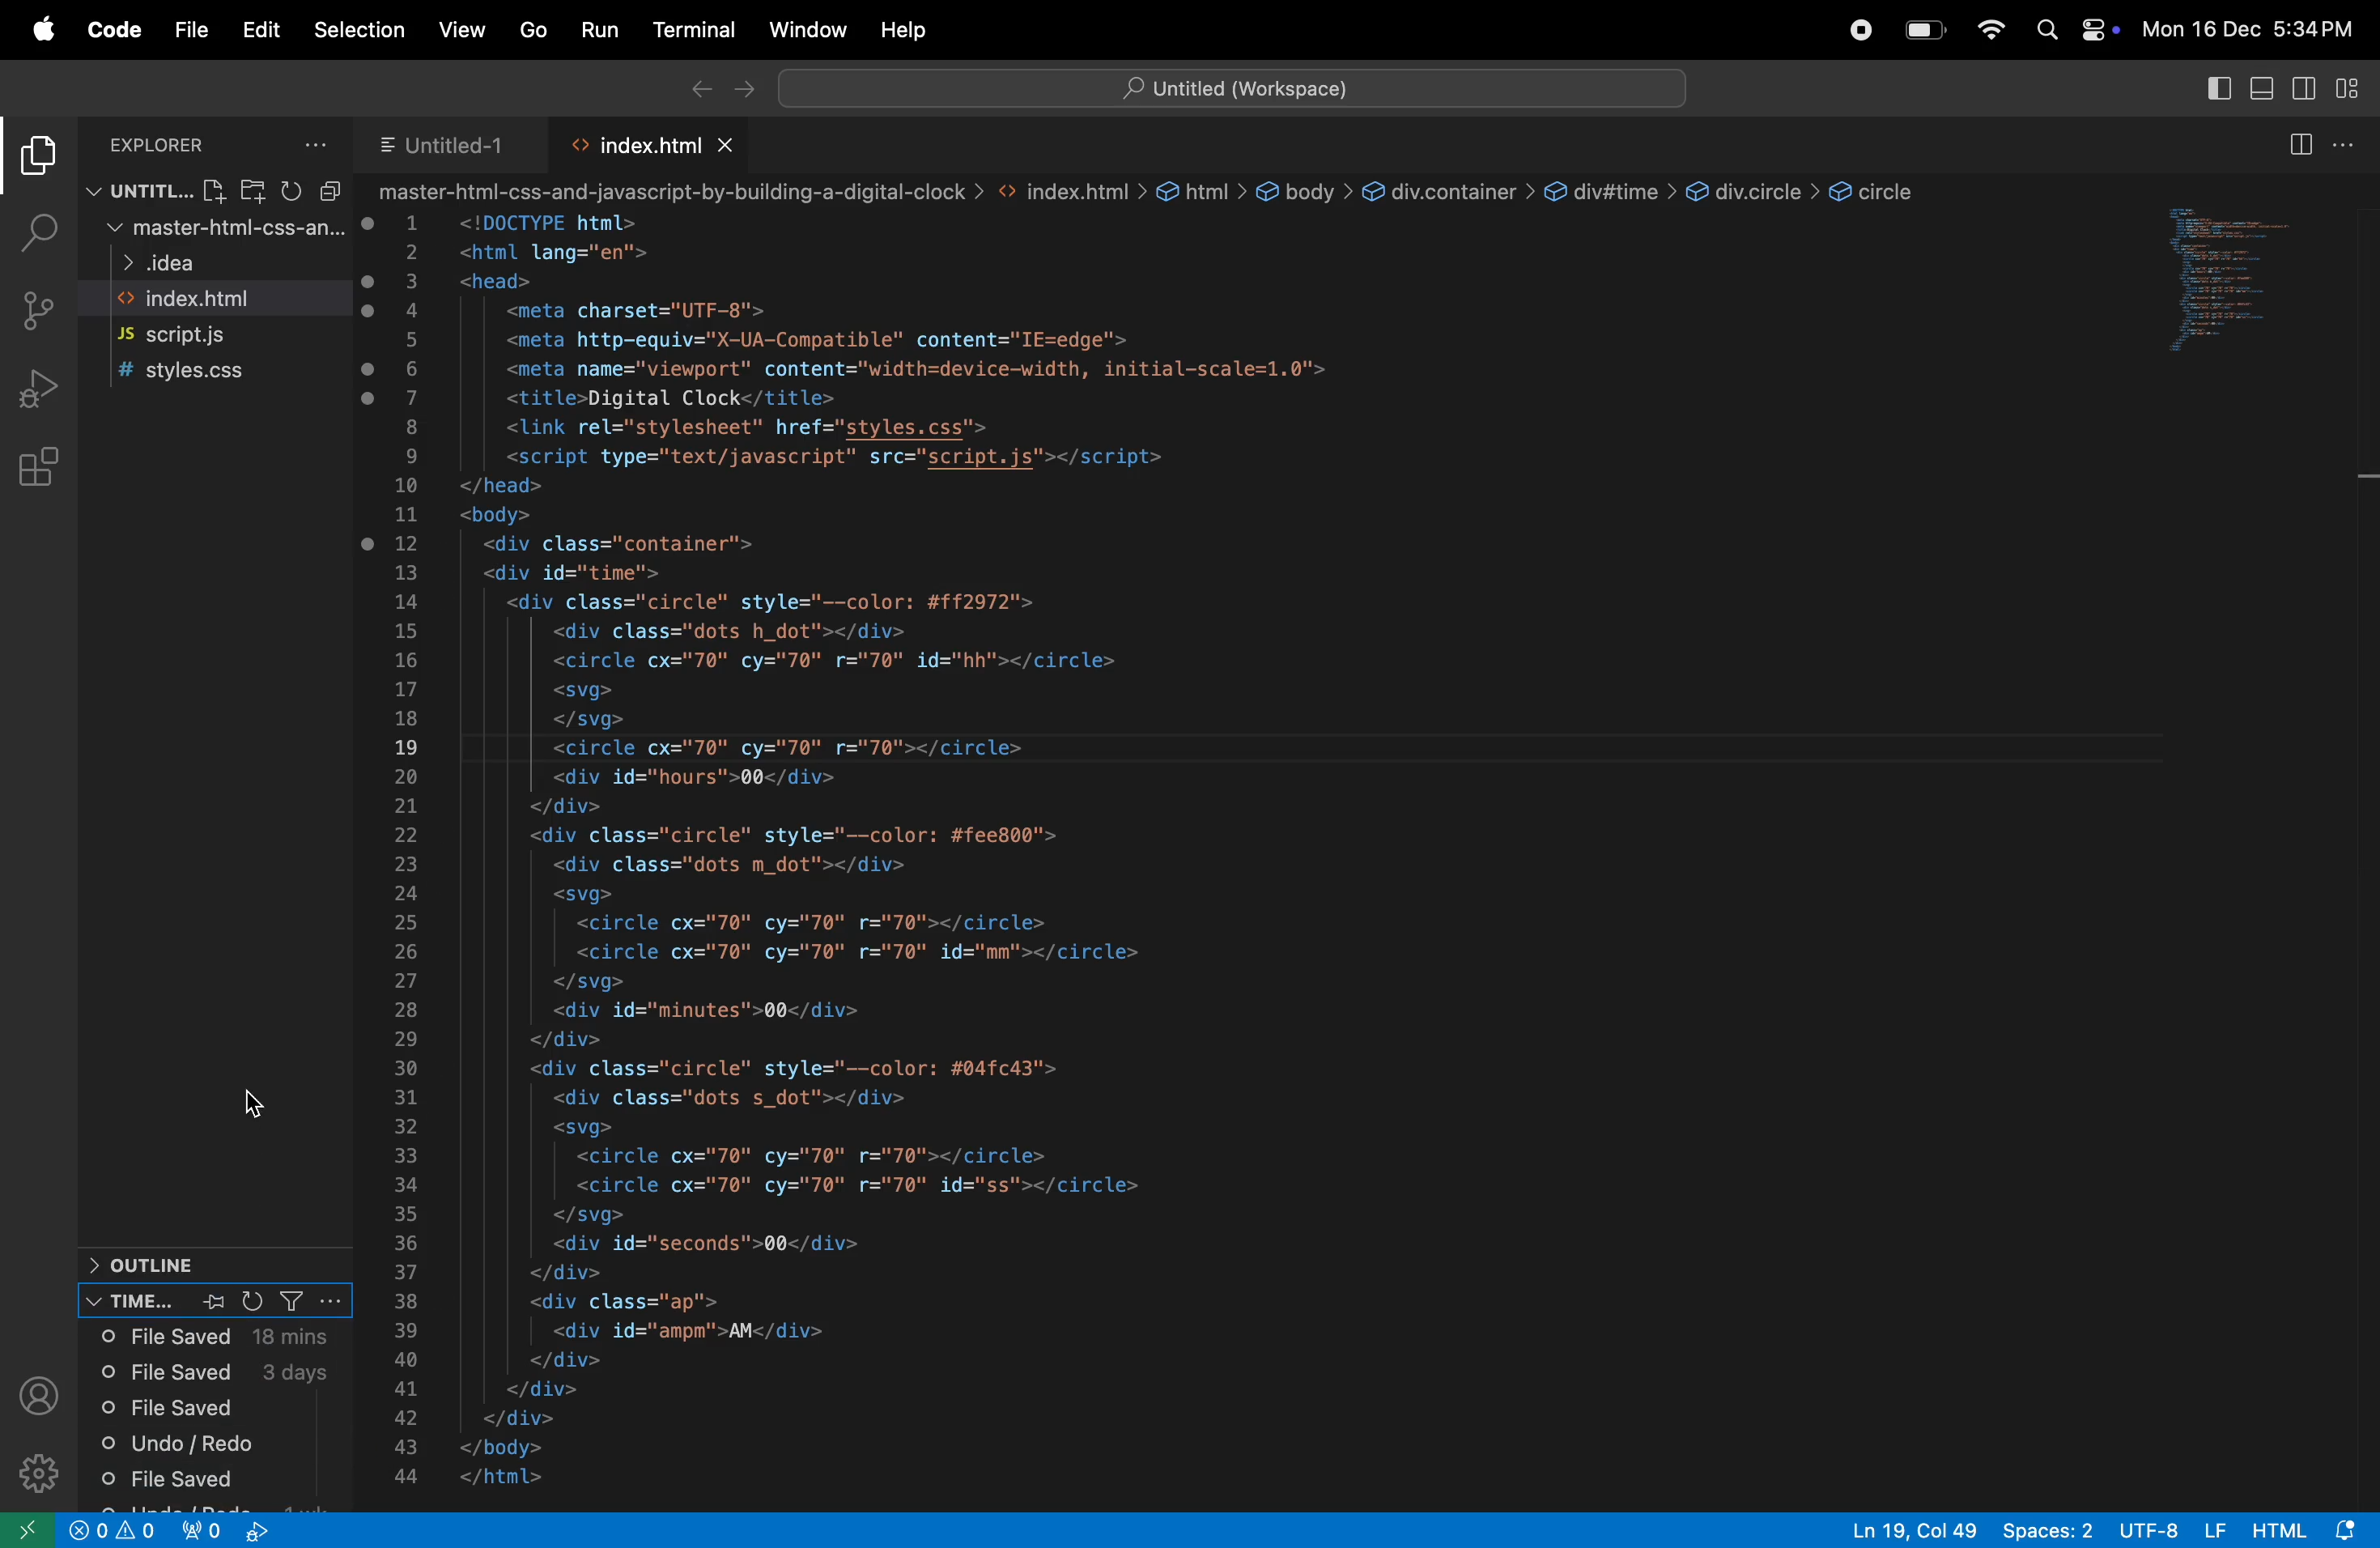  Describe the element at coordinates (450, 147) in the screenshot. I see `untitled` at that location.